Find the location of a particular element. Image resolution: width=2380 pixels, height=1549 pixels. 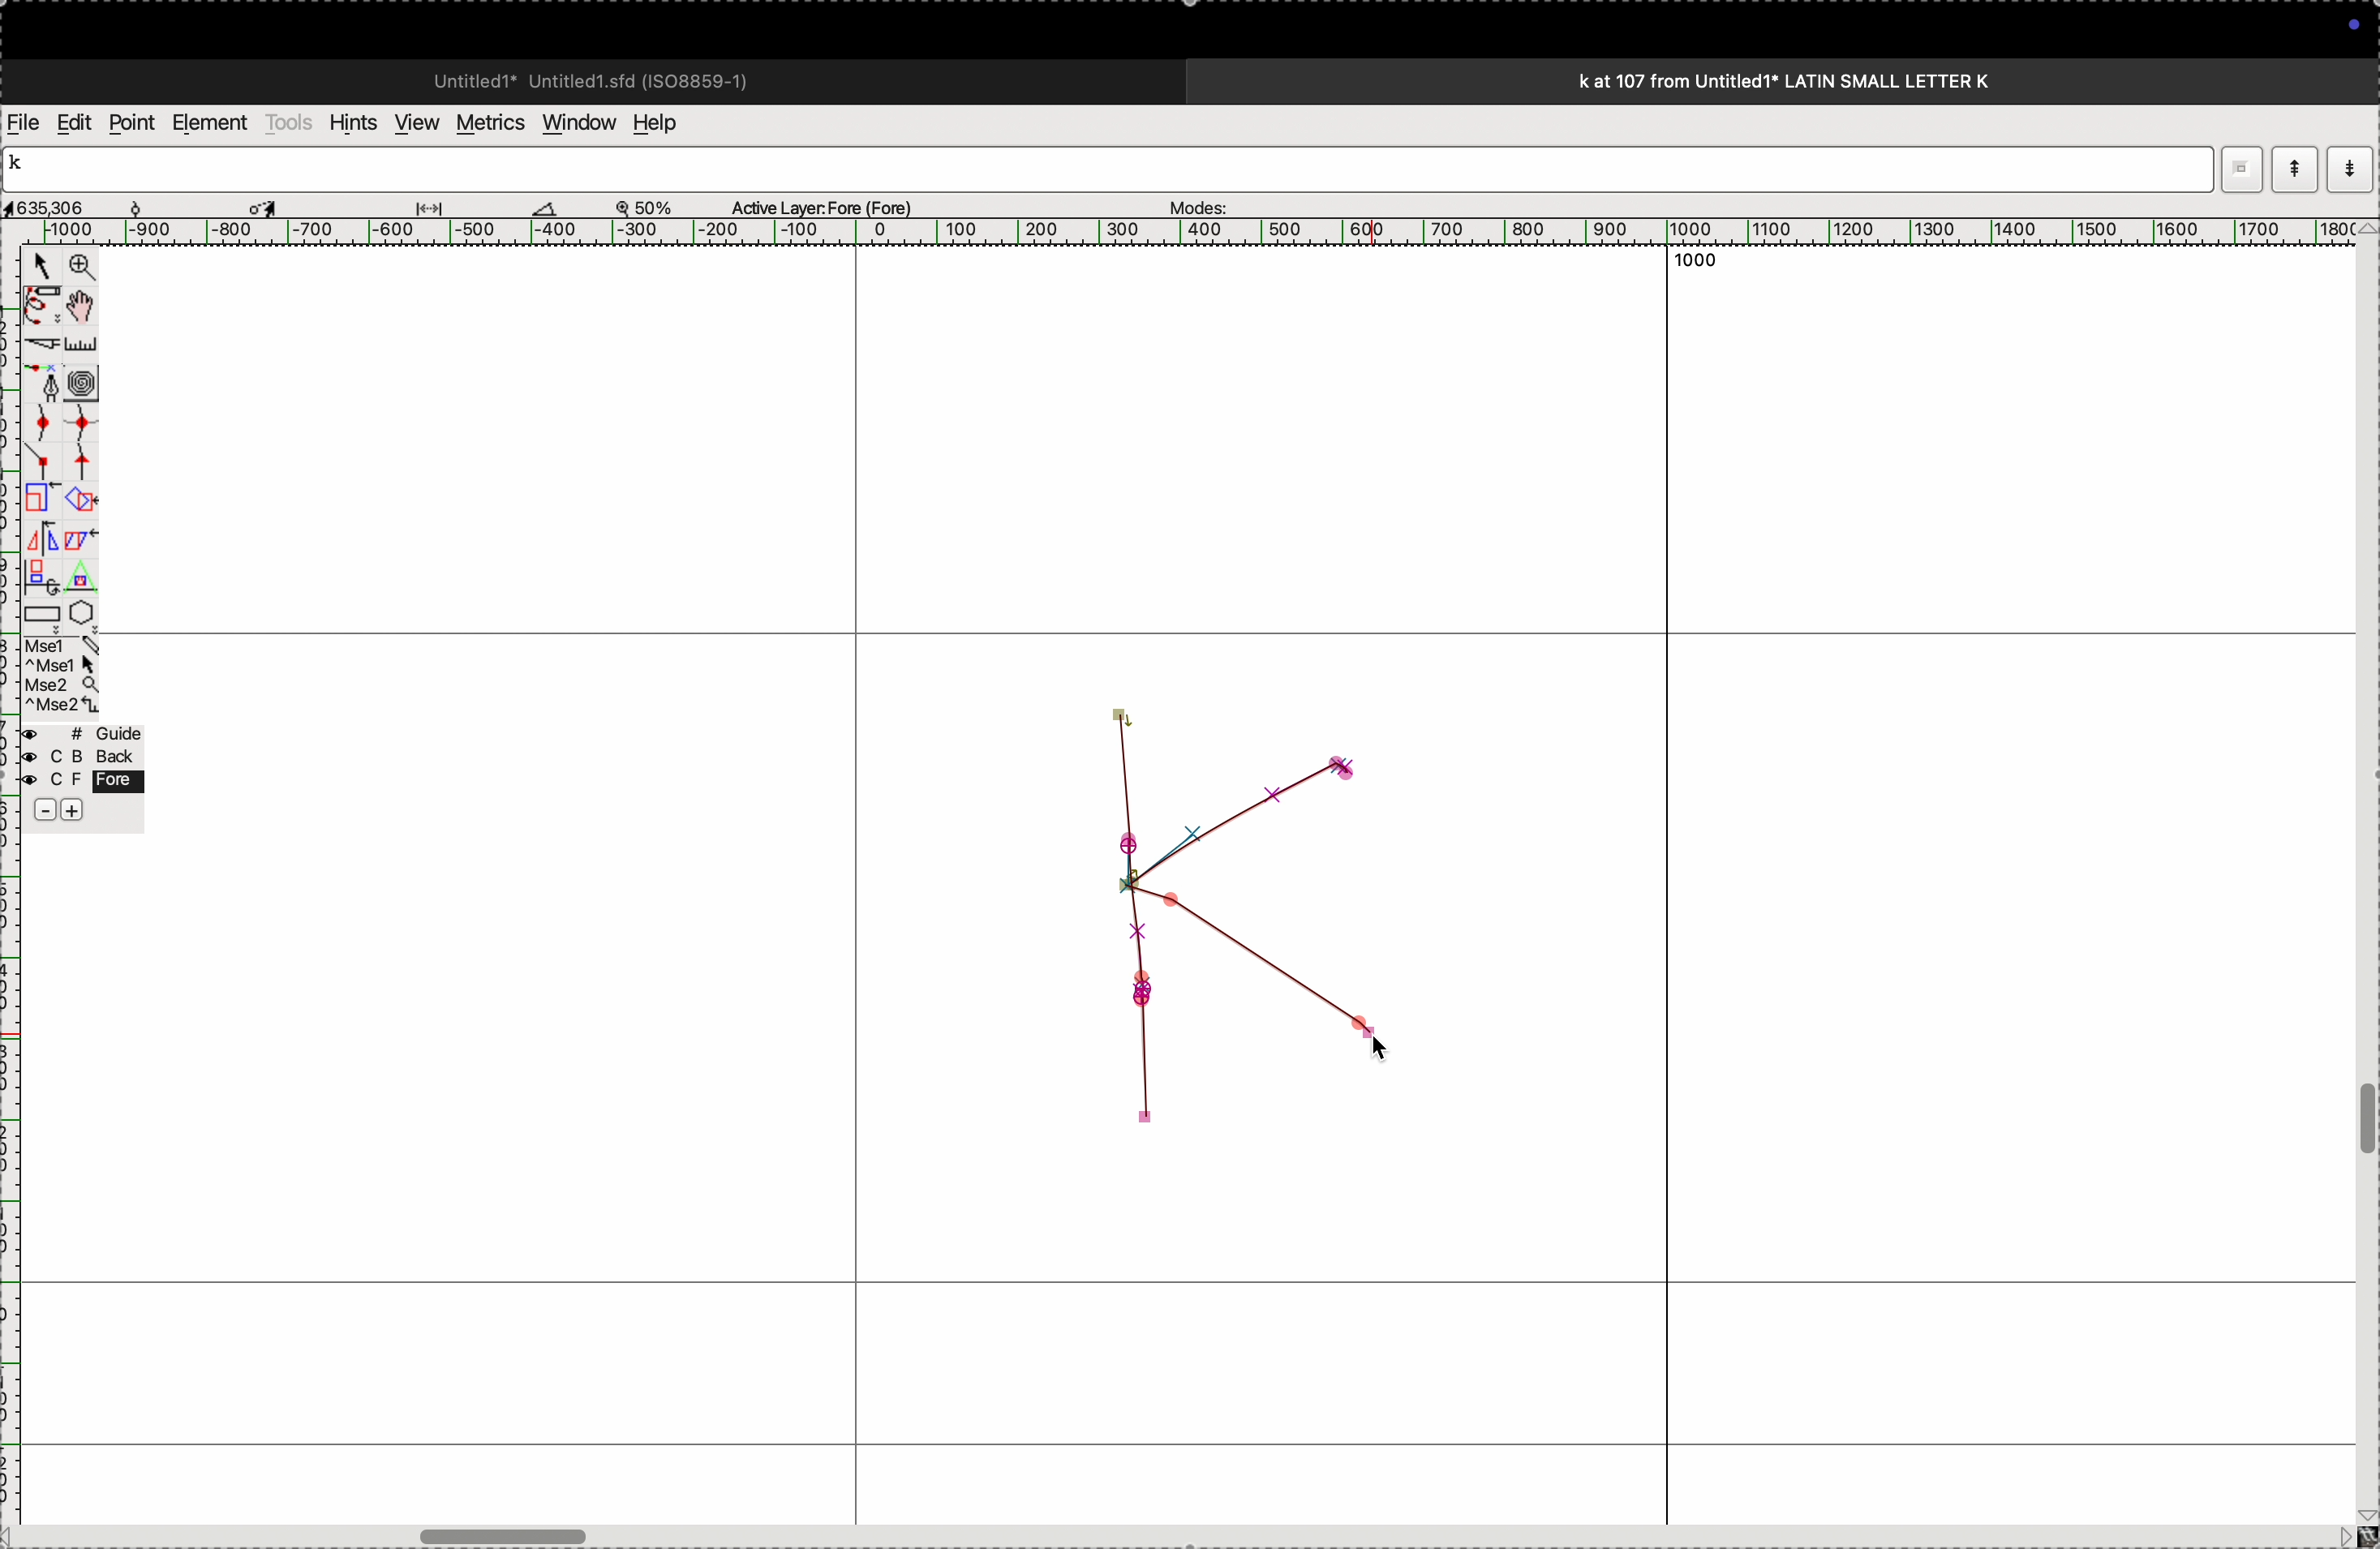

. is located at coordinates (2347, 168).